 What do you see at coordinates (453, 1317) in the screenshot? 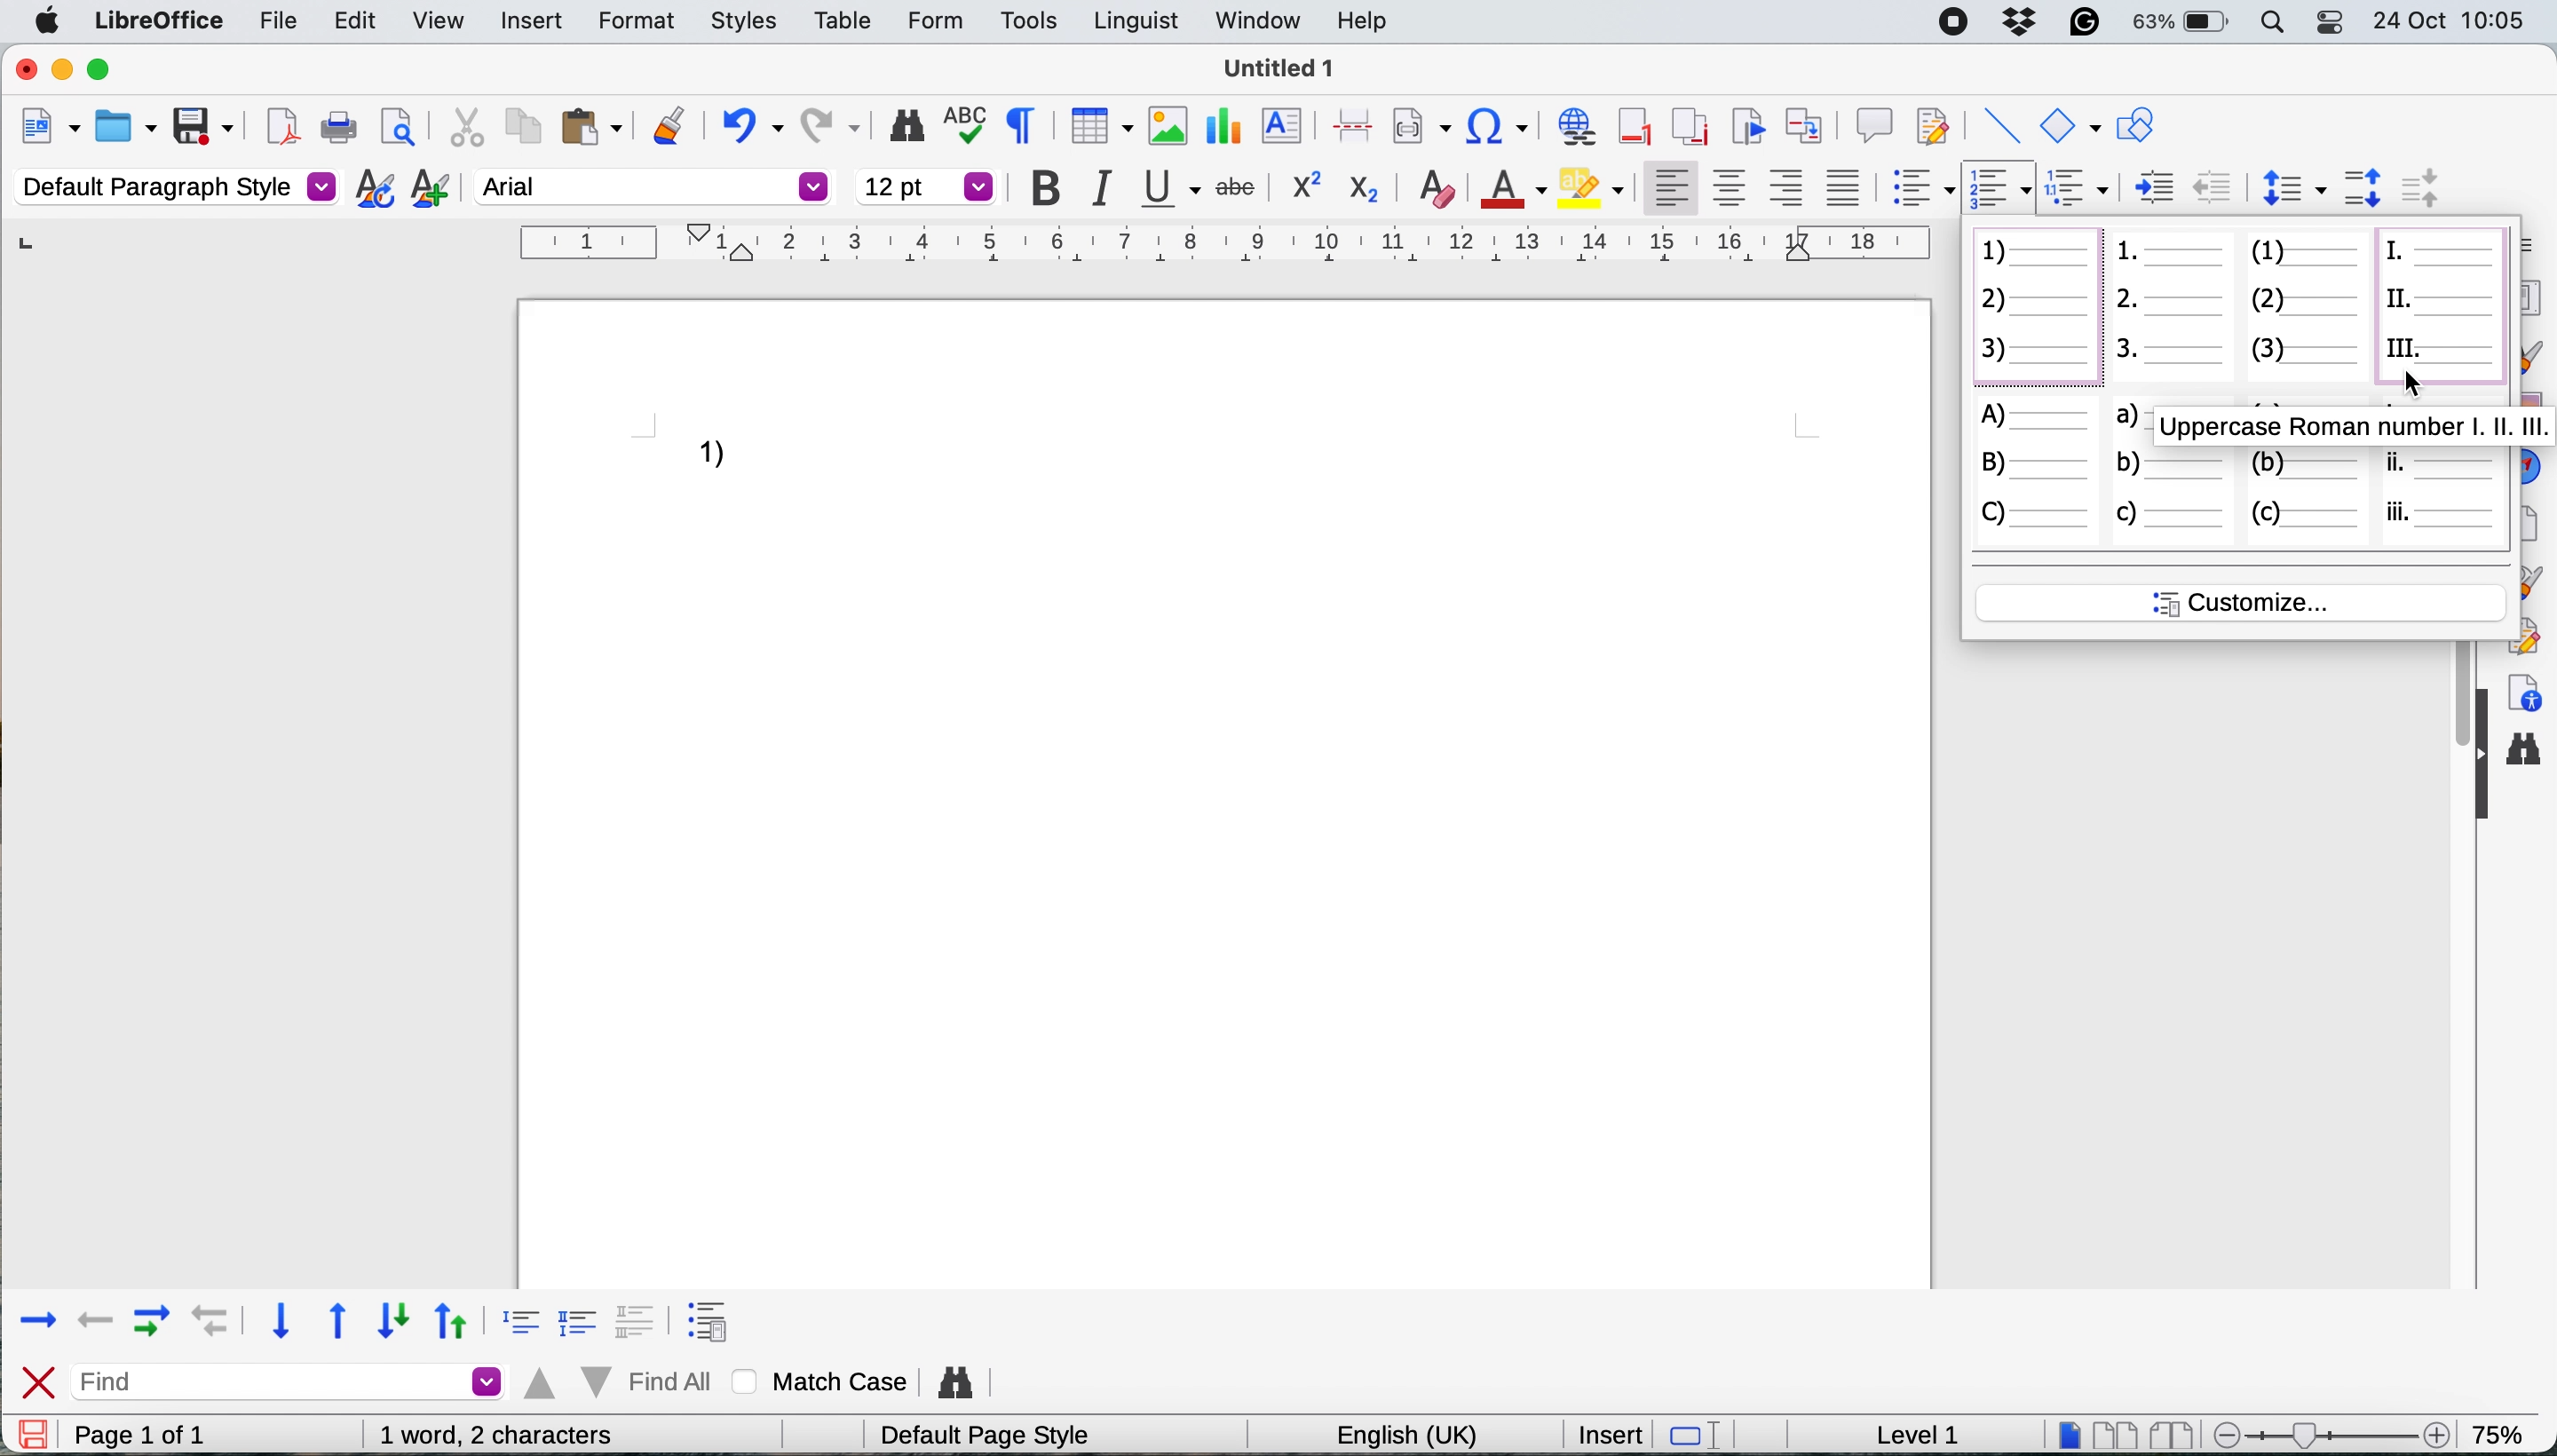
I see `up` at bounding box center [453, 1317].